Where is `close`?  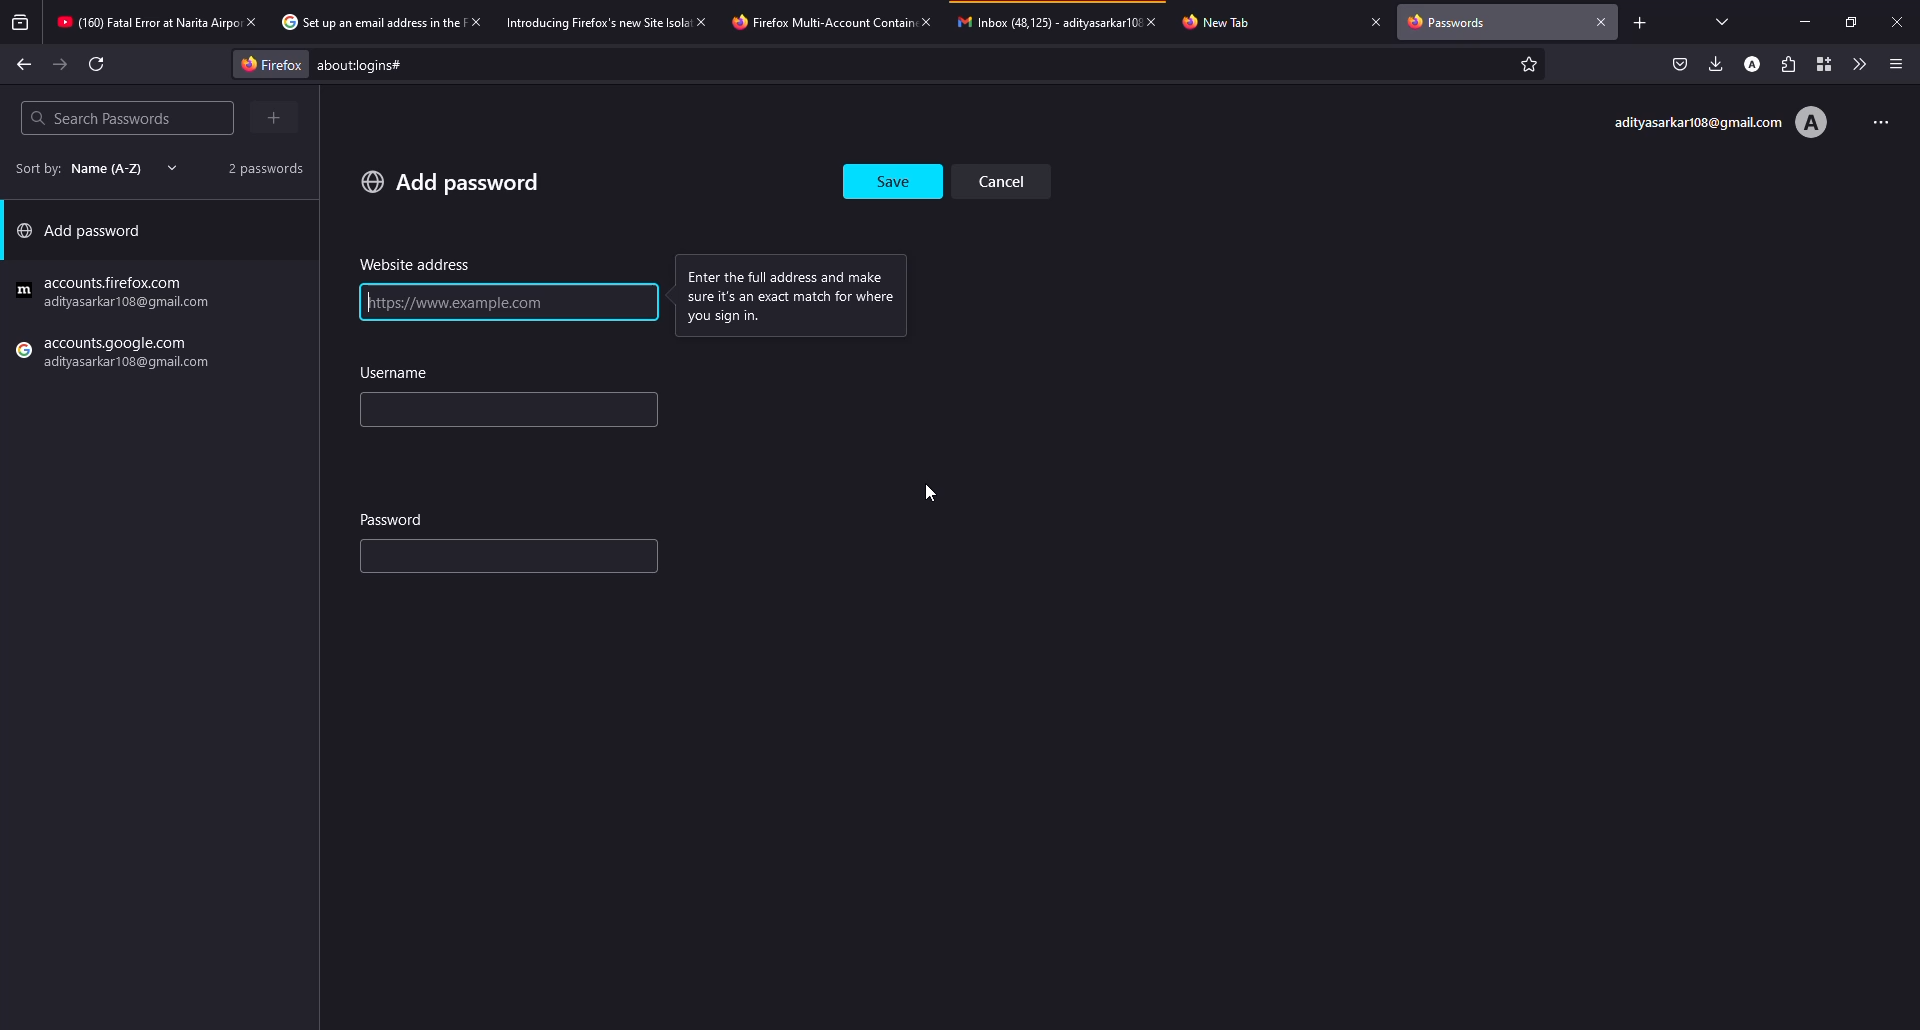 close is located at coordinates (925, 21).